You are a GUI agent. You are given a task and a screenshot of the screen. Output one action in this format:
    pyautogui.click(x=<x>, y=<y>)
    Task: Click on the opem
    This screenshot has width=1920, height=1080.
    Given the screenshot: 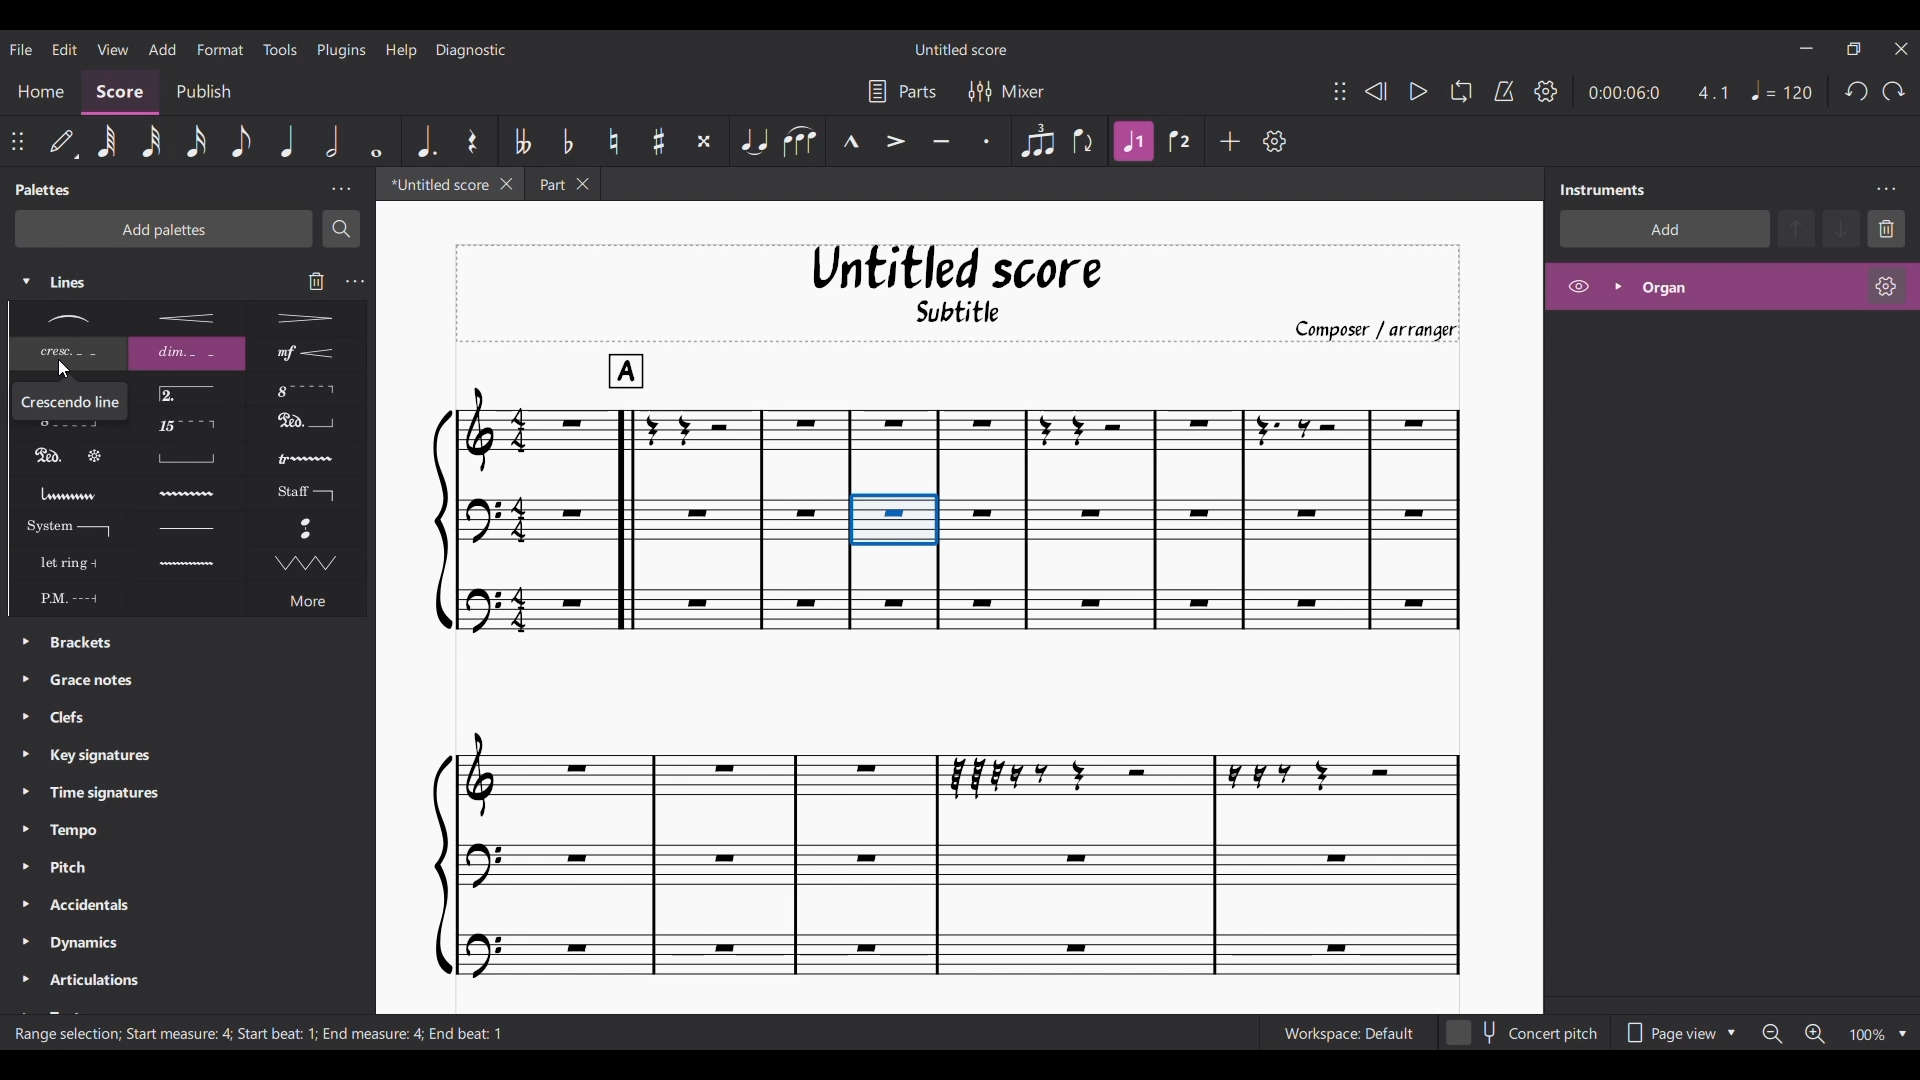 What is the action you would take?
    pyautogui.click(x=1733, y=289)
    